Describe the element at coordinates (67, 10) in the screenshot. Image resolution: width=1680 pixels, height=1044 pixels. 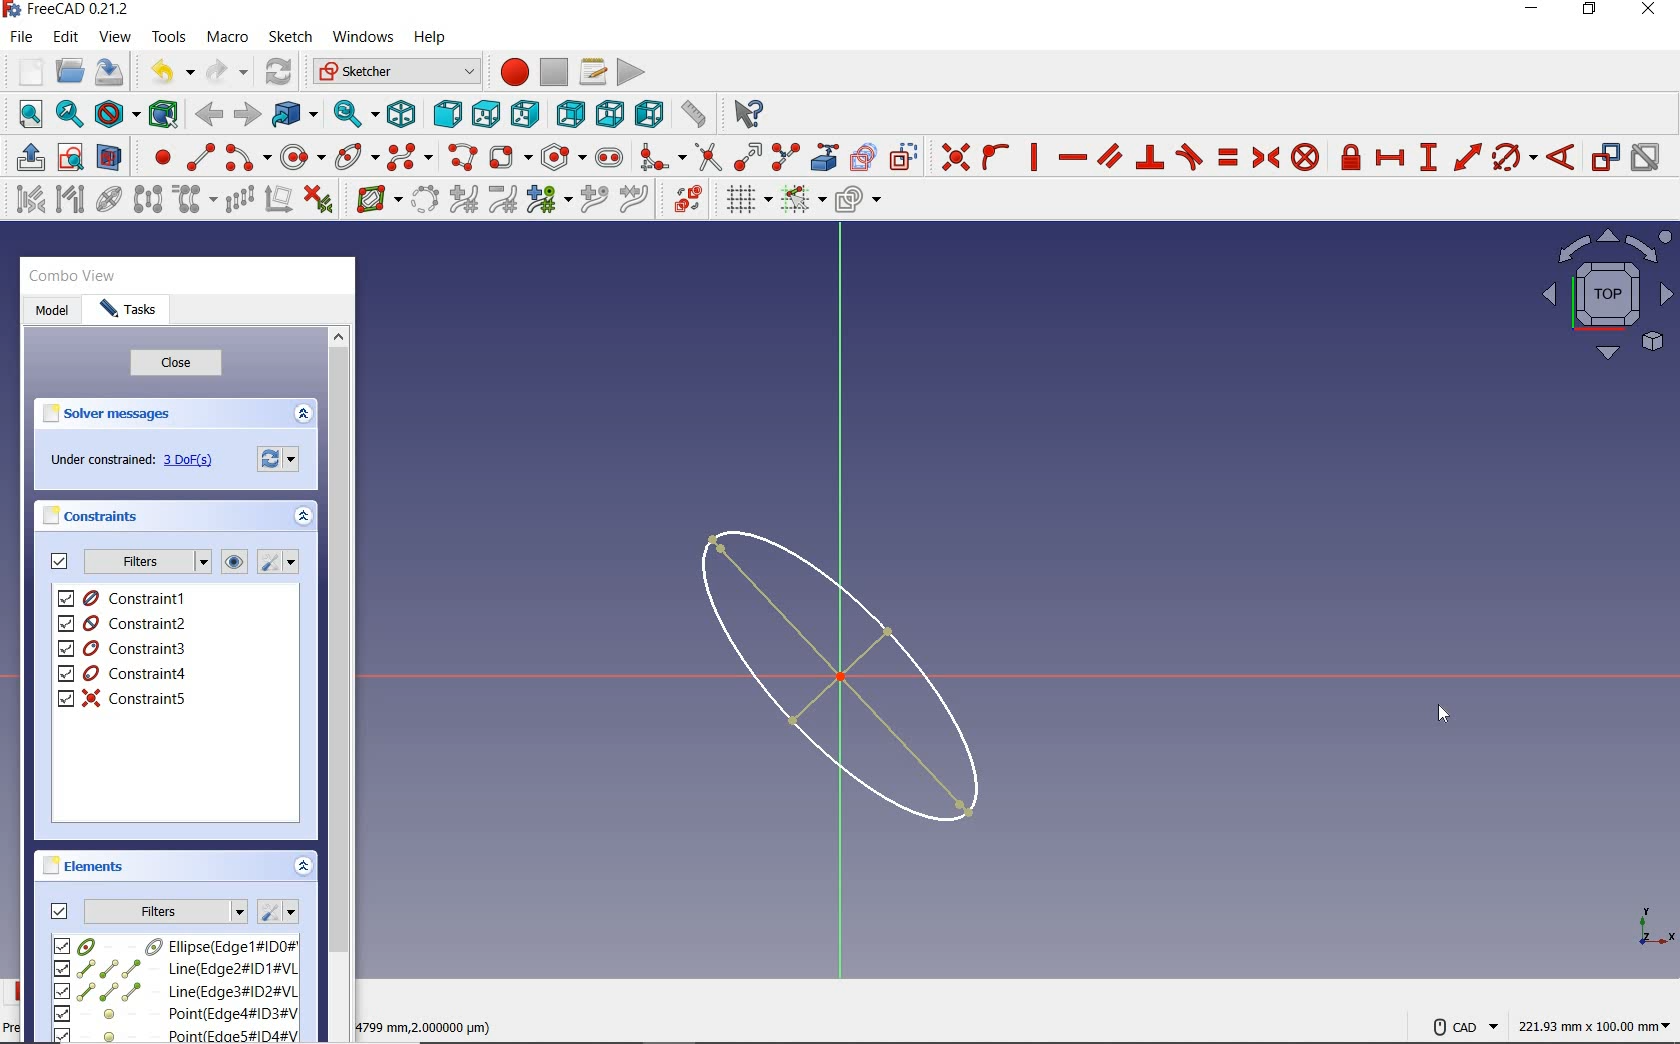
I see `system name` at that location.